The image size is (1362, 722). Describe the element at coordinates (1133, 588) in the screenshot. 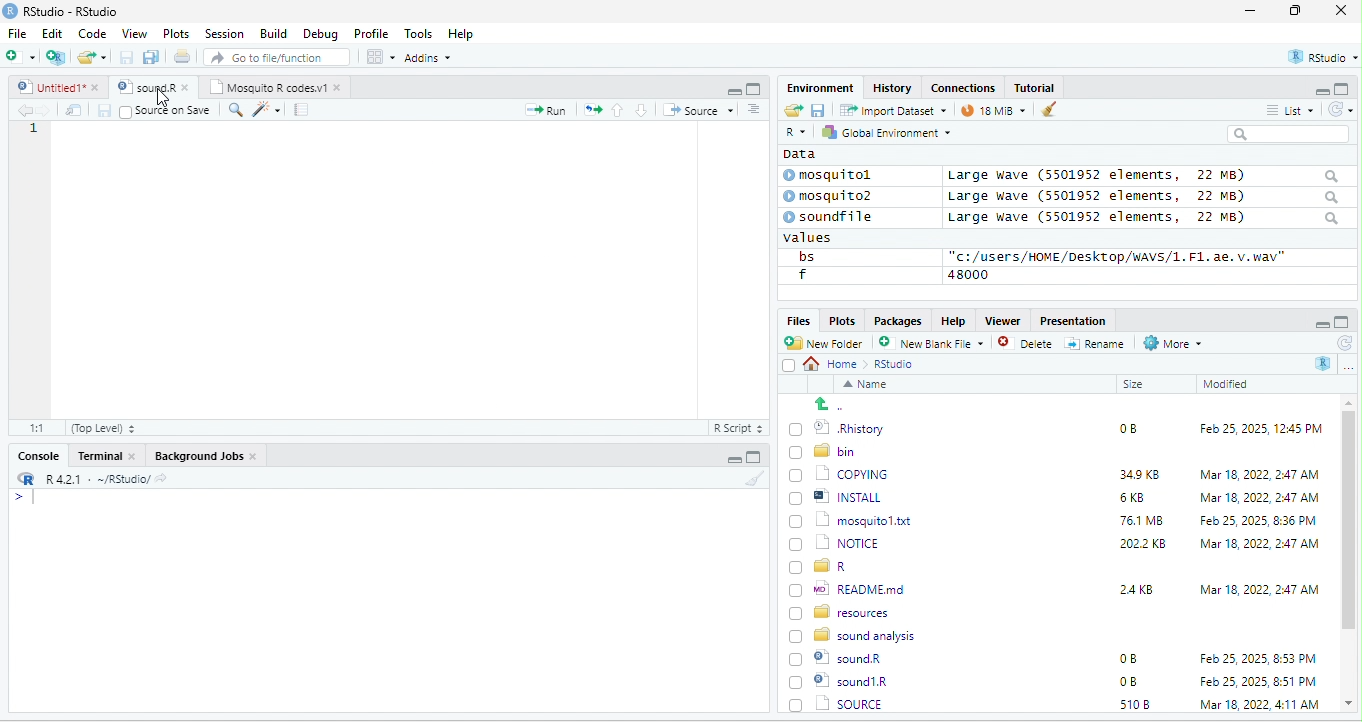

I see `24KB` at that location.